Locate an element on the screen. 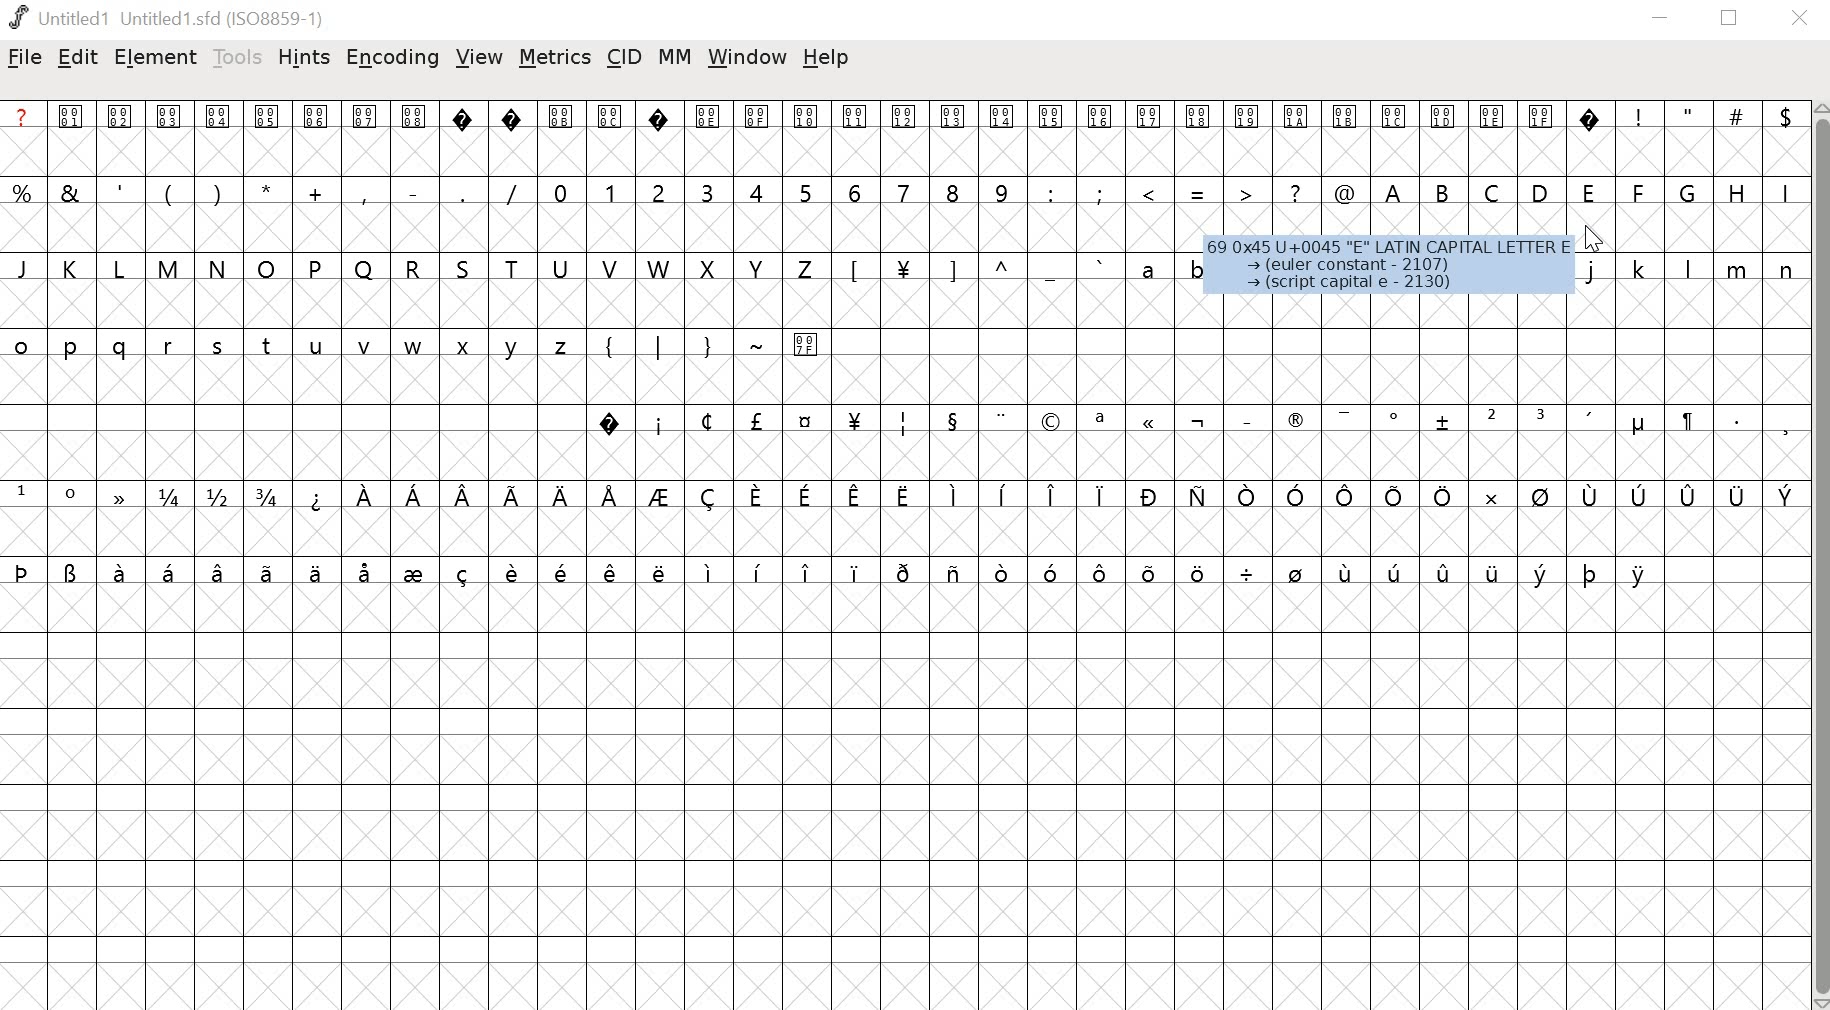 The image size is (1830, 1010). empty cells is located at coordinates (898, 230).